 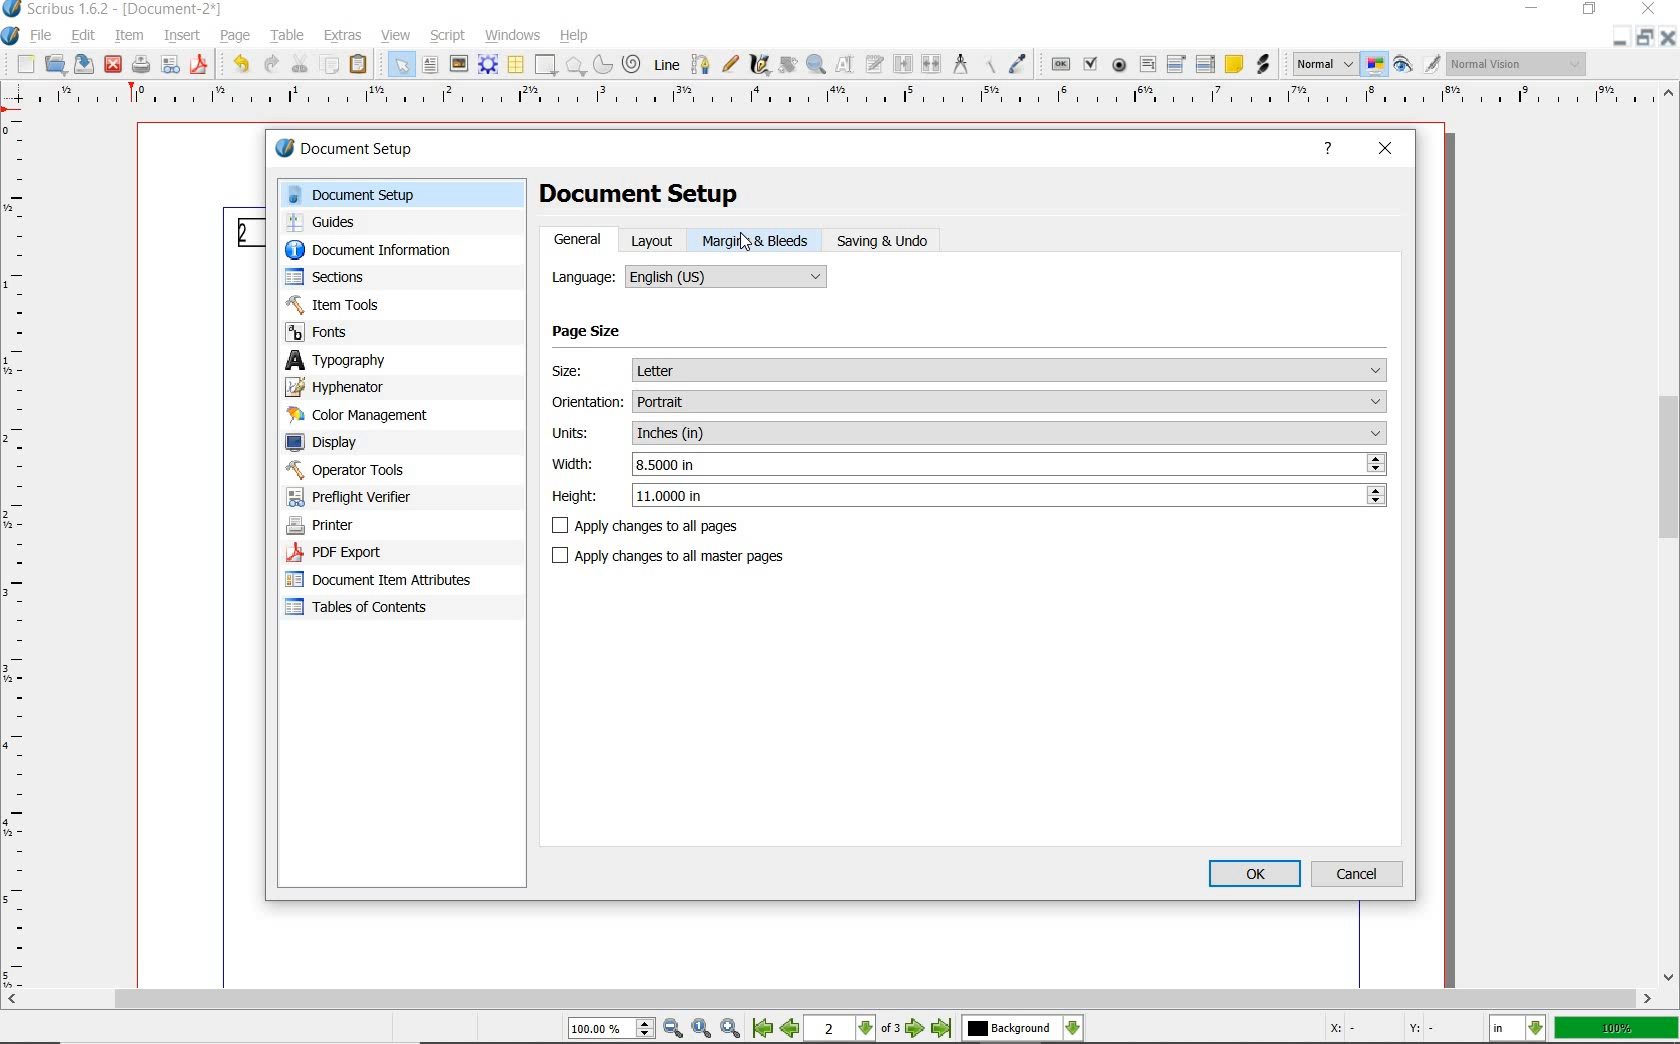 I want to click on fonts, so click(x=329, y=333).